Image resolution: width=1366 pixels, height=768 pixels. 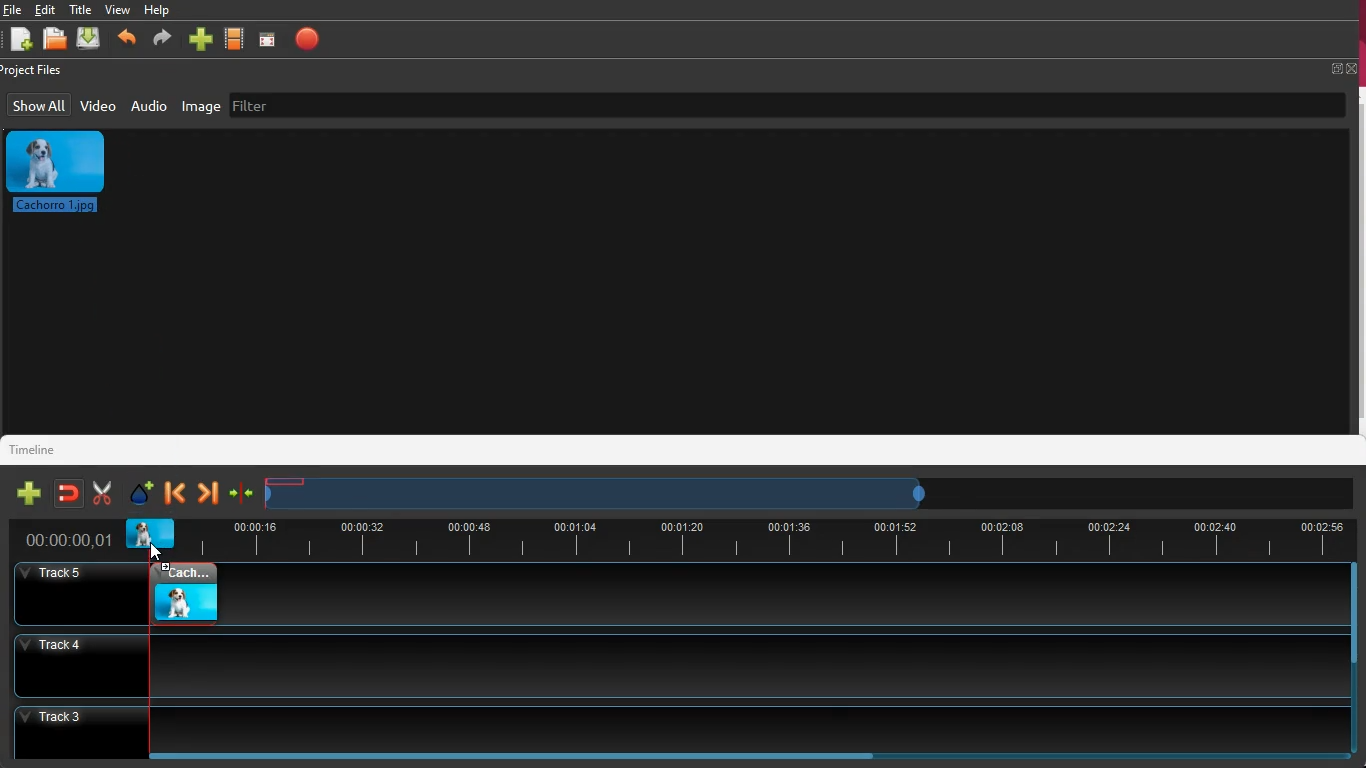 I want to click on track, so click(x=778, y=600).